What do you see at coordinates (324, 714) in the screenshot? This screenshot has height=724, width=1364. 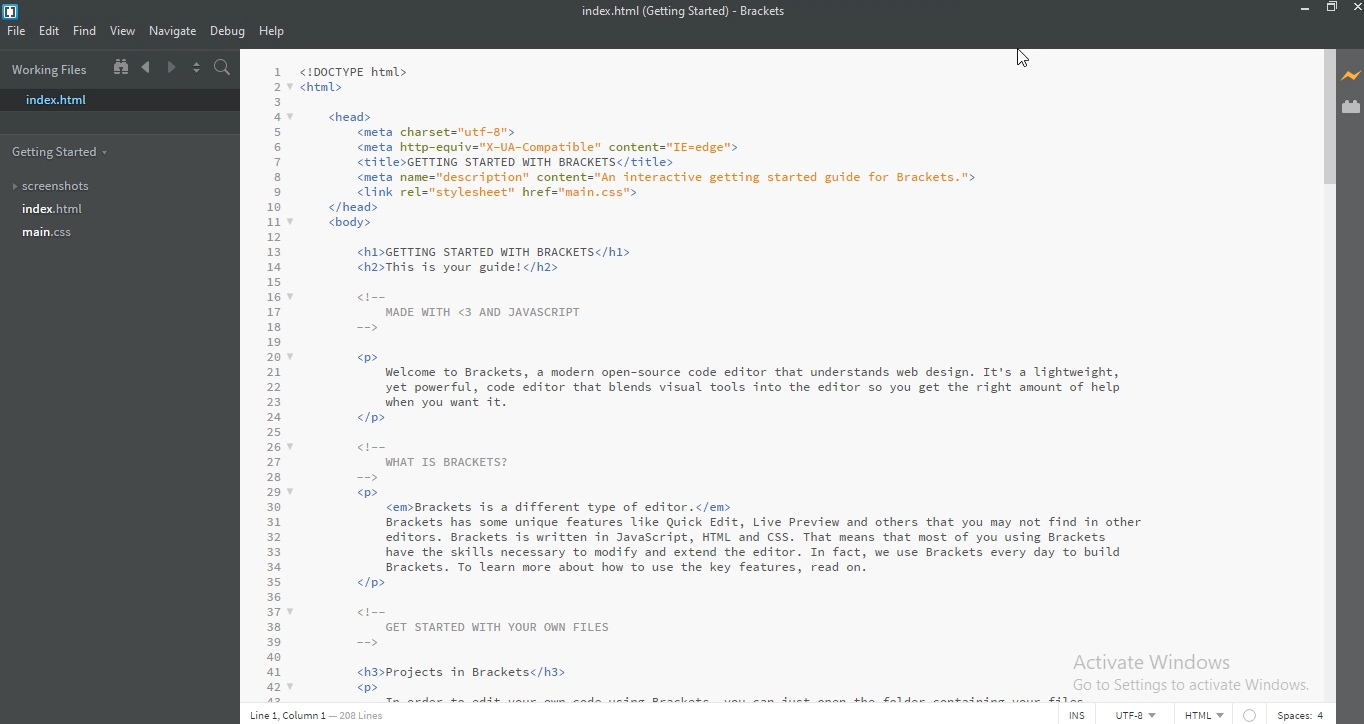 I see `line 1, column 1, - 208 lines` at bounding box center [324, 714].